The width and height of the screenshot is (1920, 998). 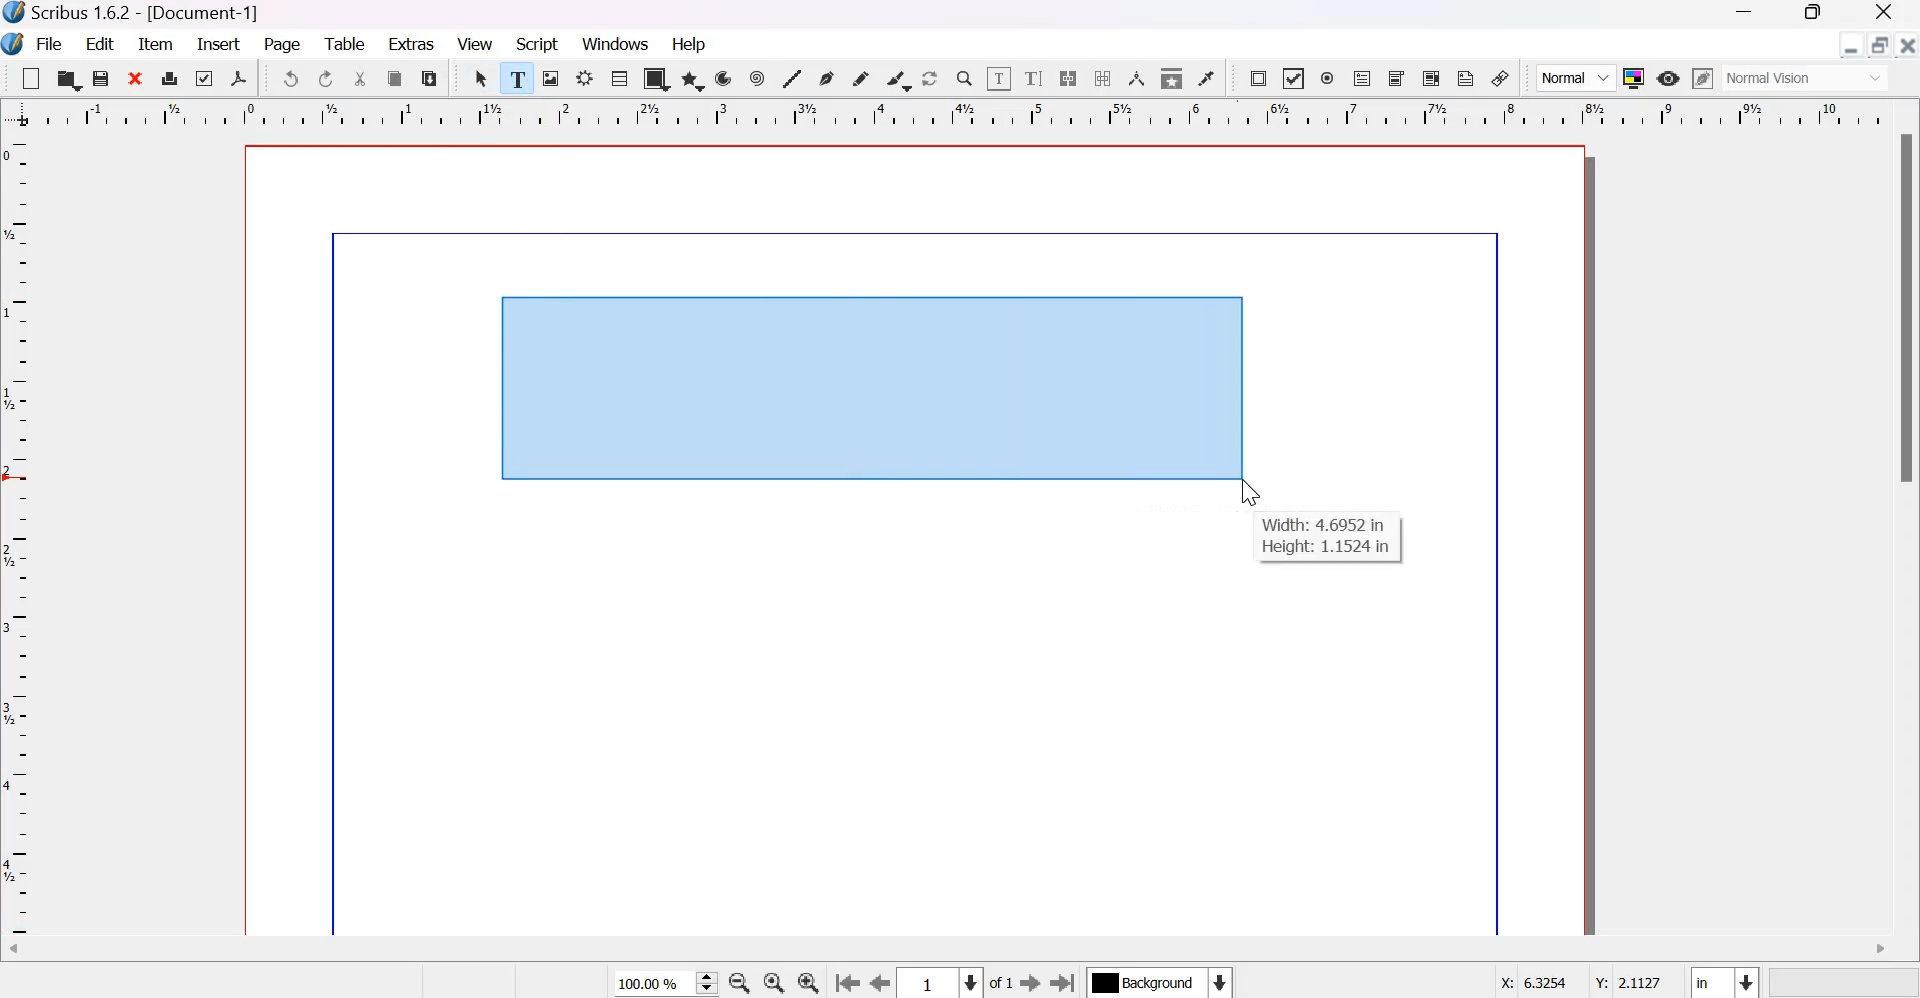 What do you see at coordinates (518, 75) in the screenshot?
I see `text frame` at bounding box center [518, 75].